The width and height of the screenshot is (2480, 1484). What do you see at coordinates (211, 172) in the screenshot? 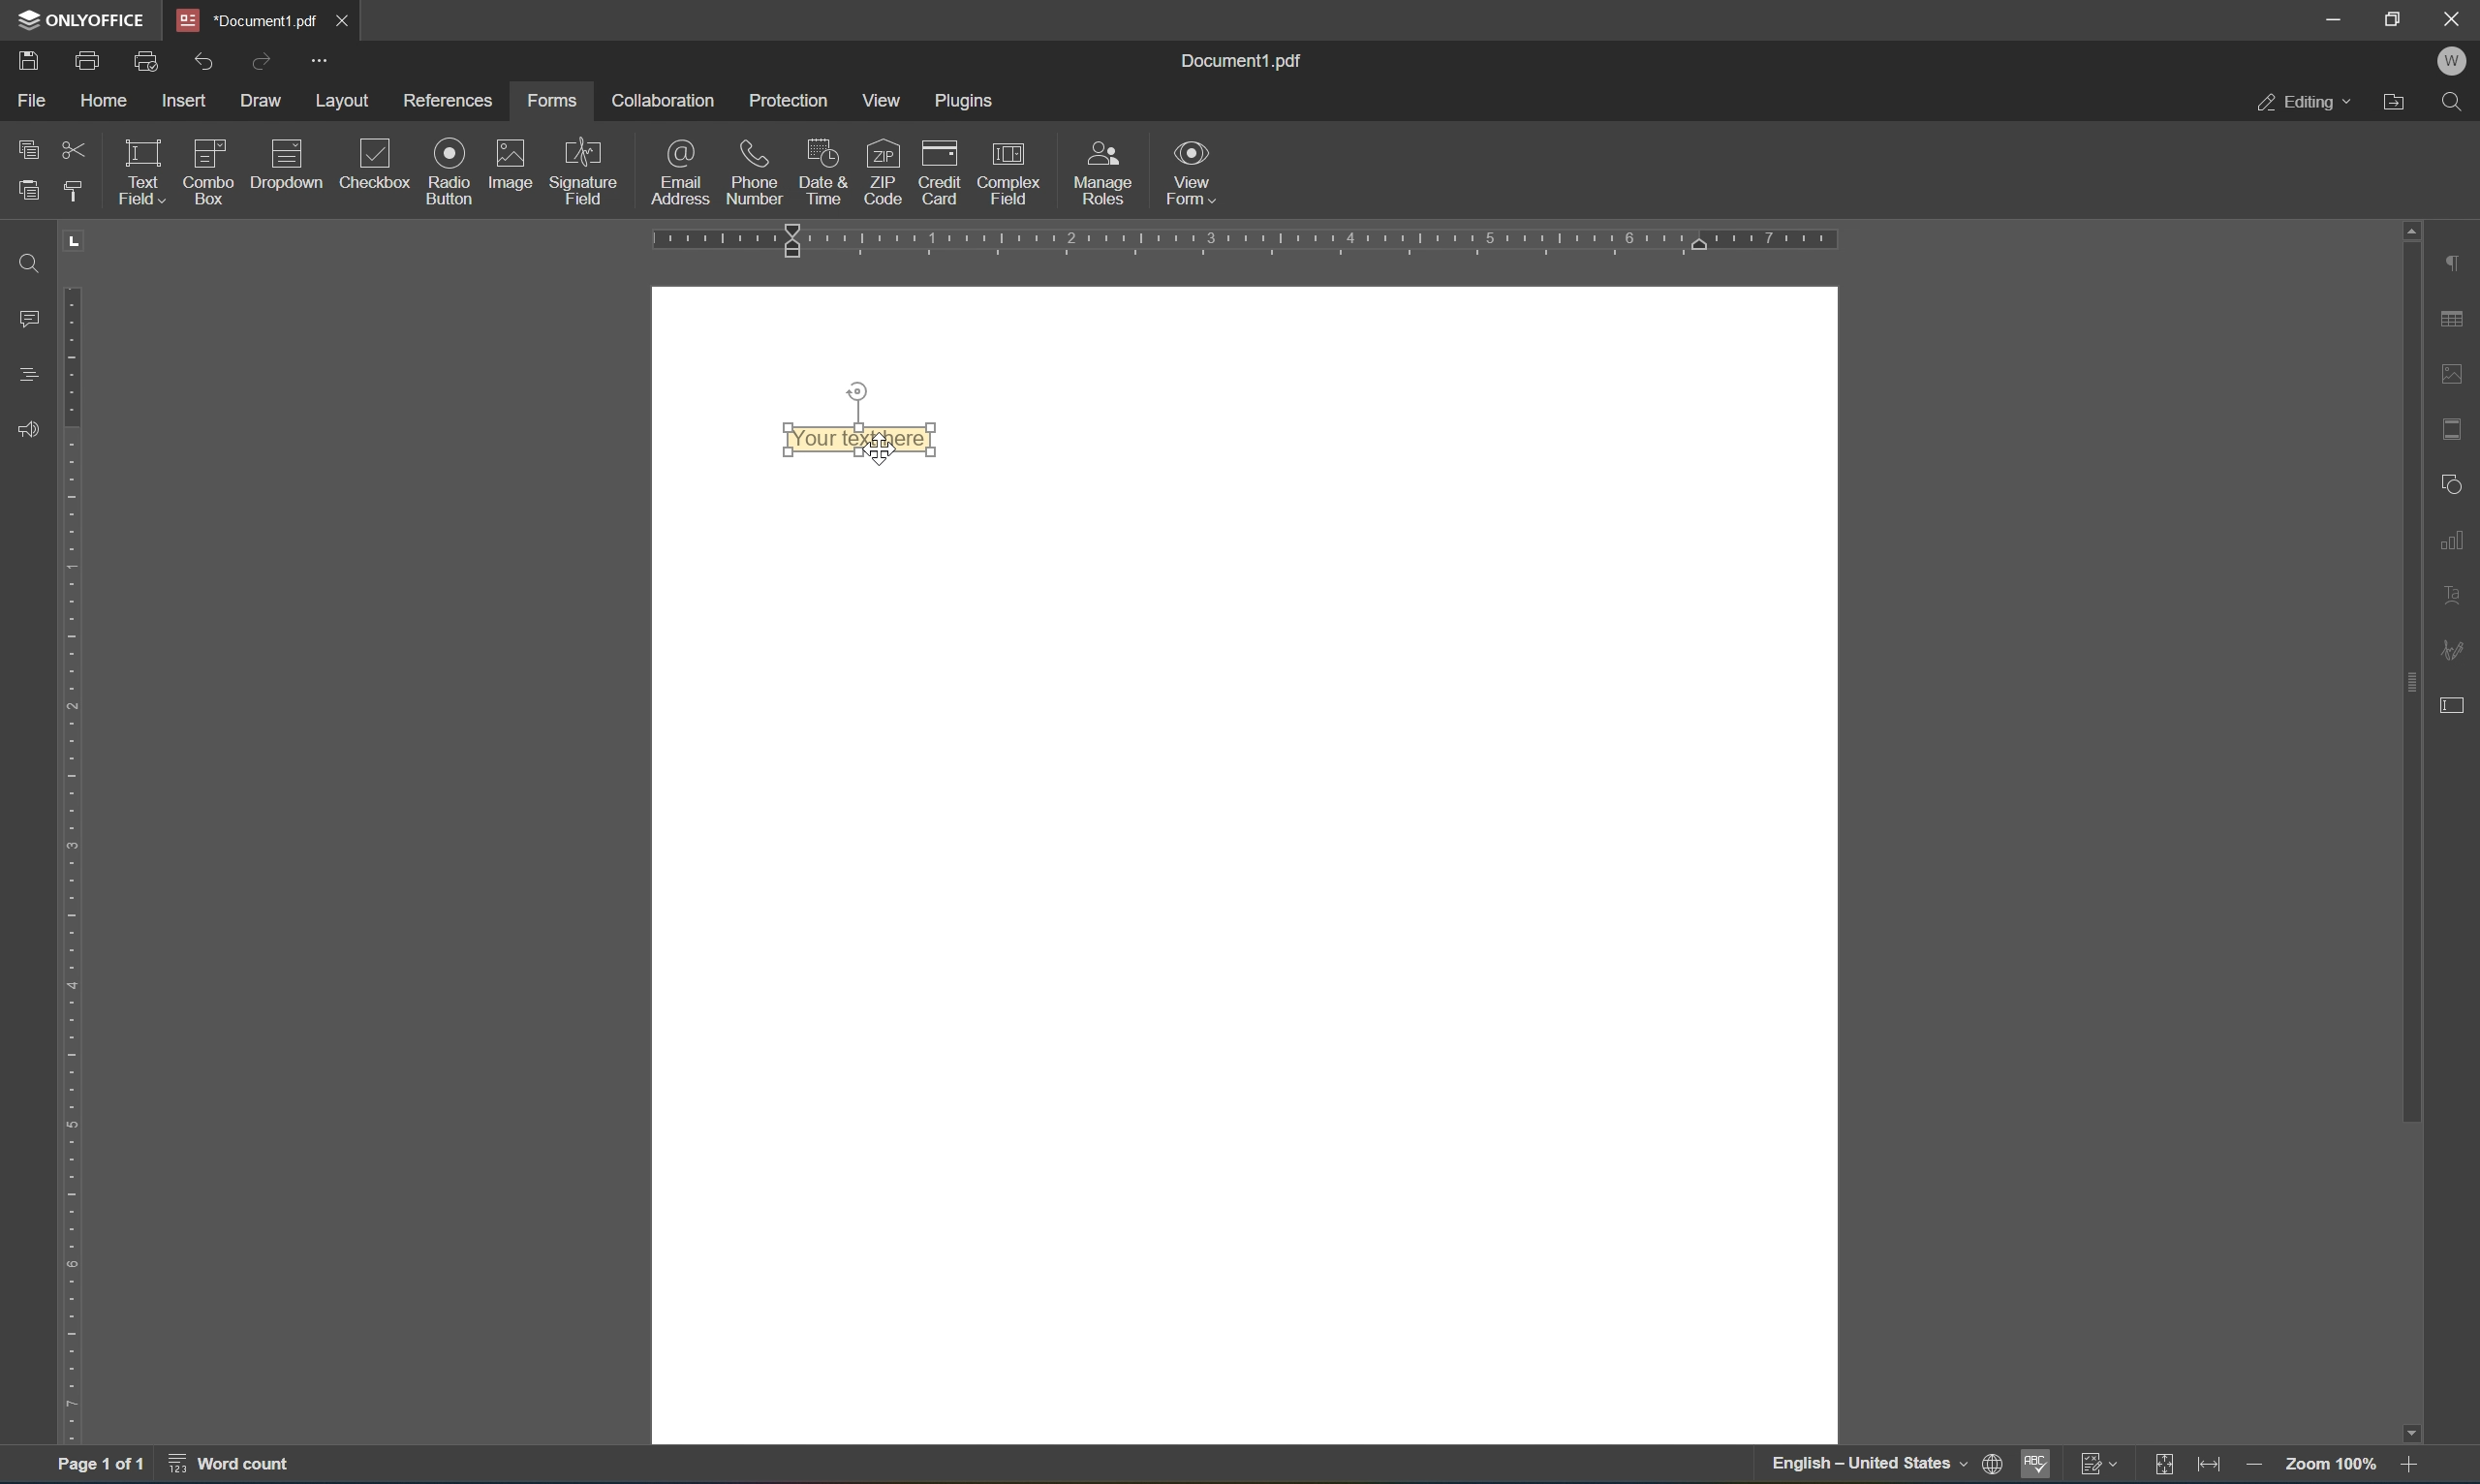
I see `combo box` at bounding box center [211, 172].